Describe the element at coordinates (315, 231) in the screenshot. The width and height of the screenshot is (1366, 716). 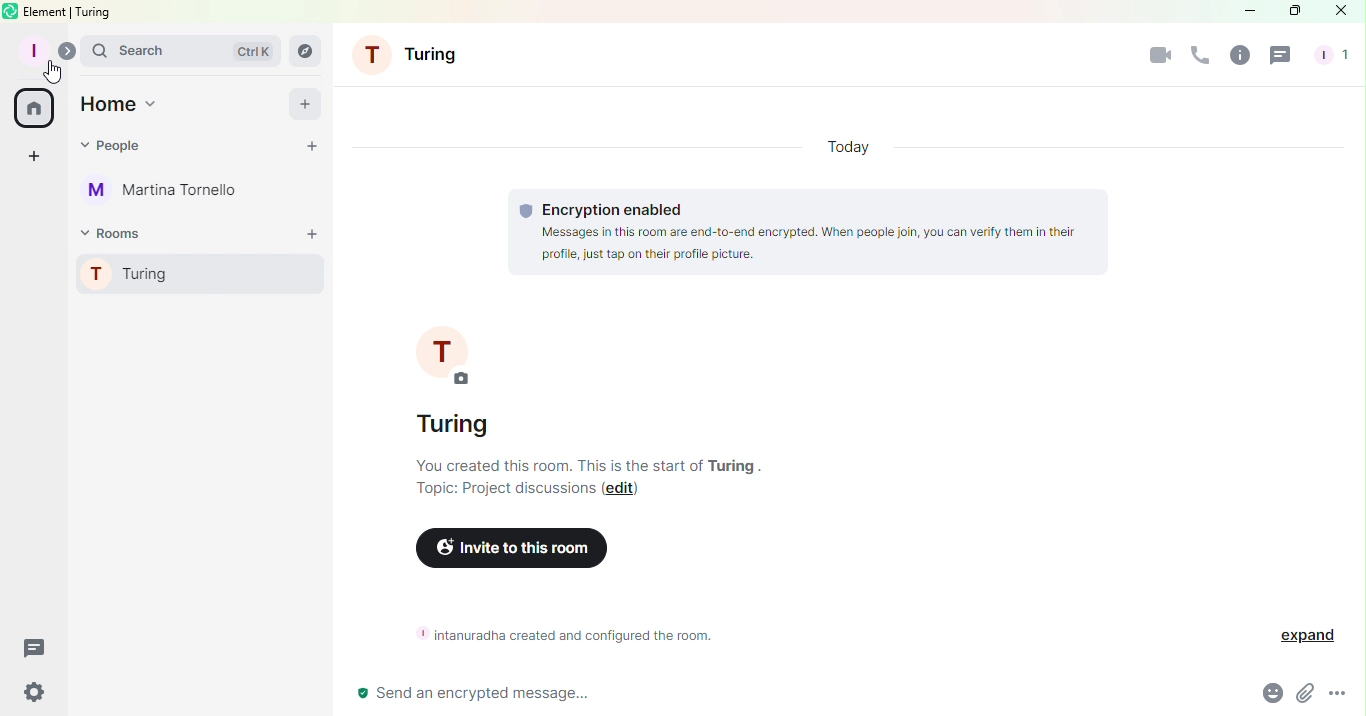
I see `Add a room` at that location.